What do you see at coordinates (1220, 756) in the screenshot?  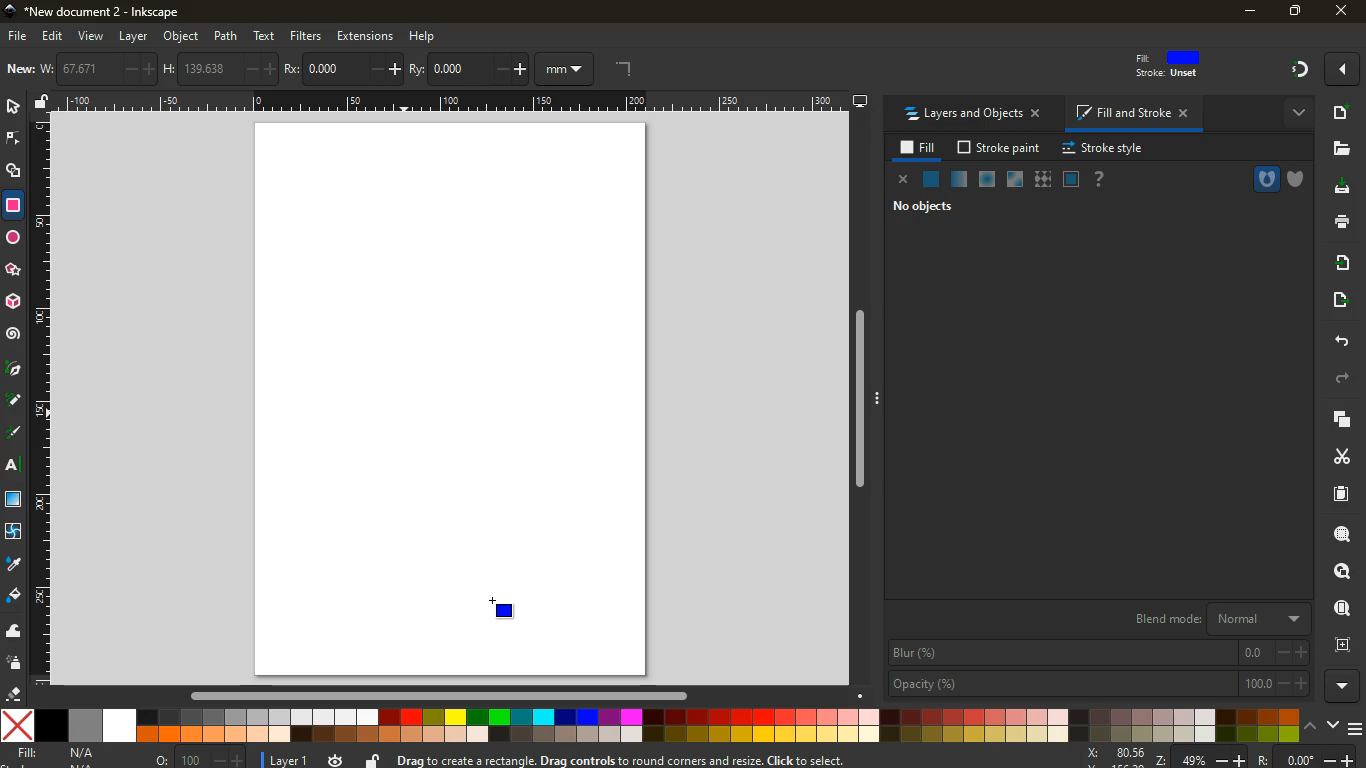 I see `zoom` at bounding box center [1220, 756].